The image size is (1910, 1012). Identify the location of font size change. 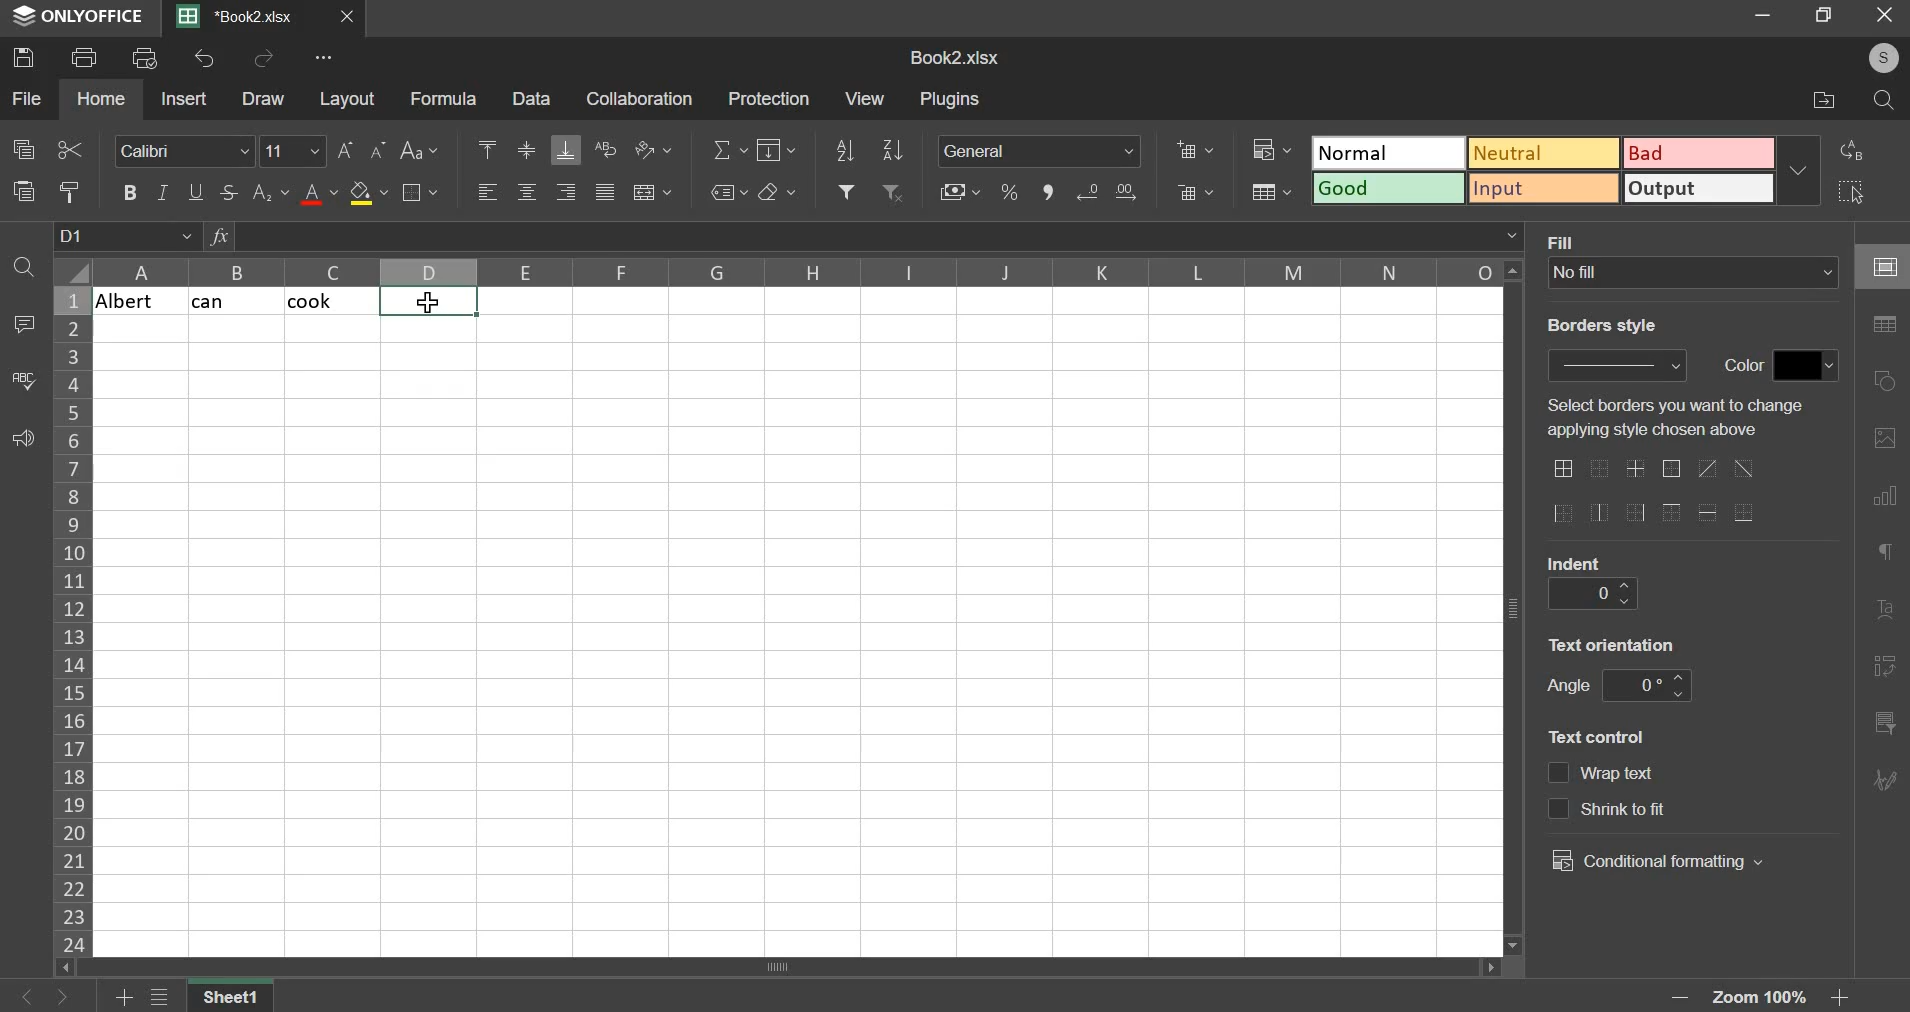
(364, 150).